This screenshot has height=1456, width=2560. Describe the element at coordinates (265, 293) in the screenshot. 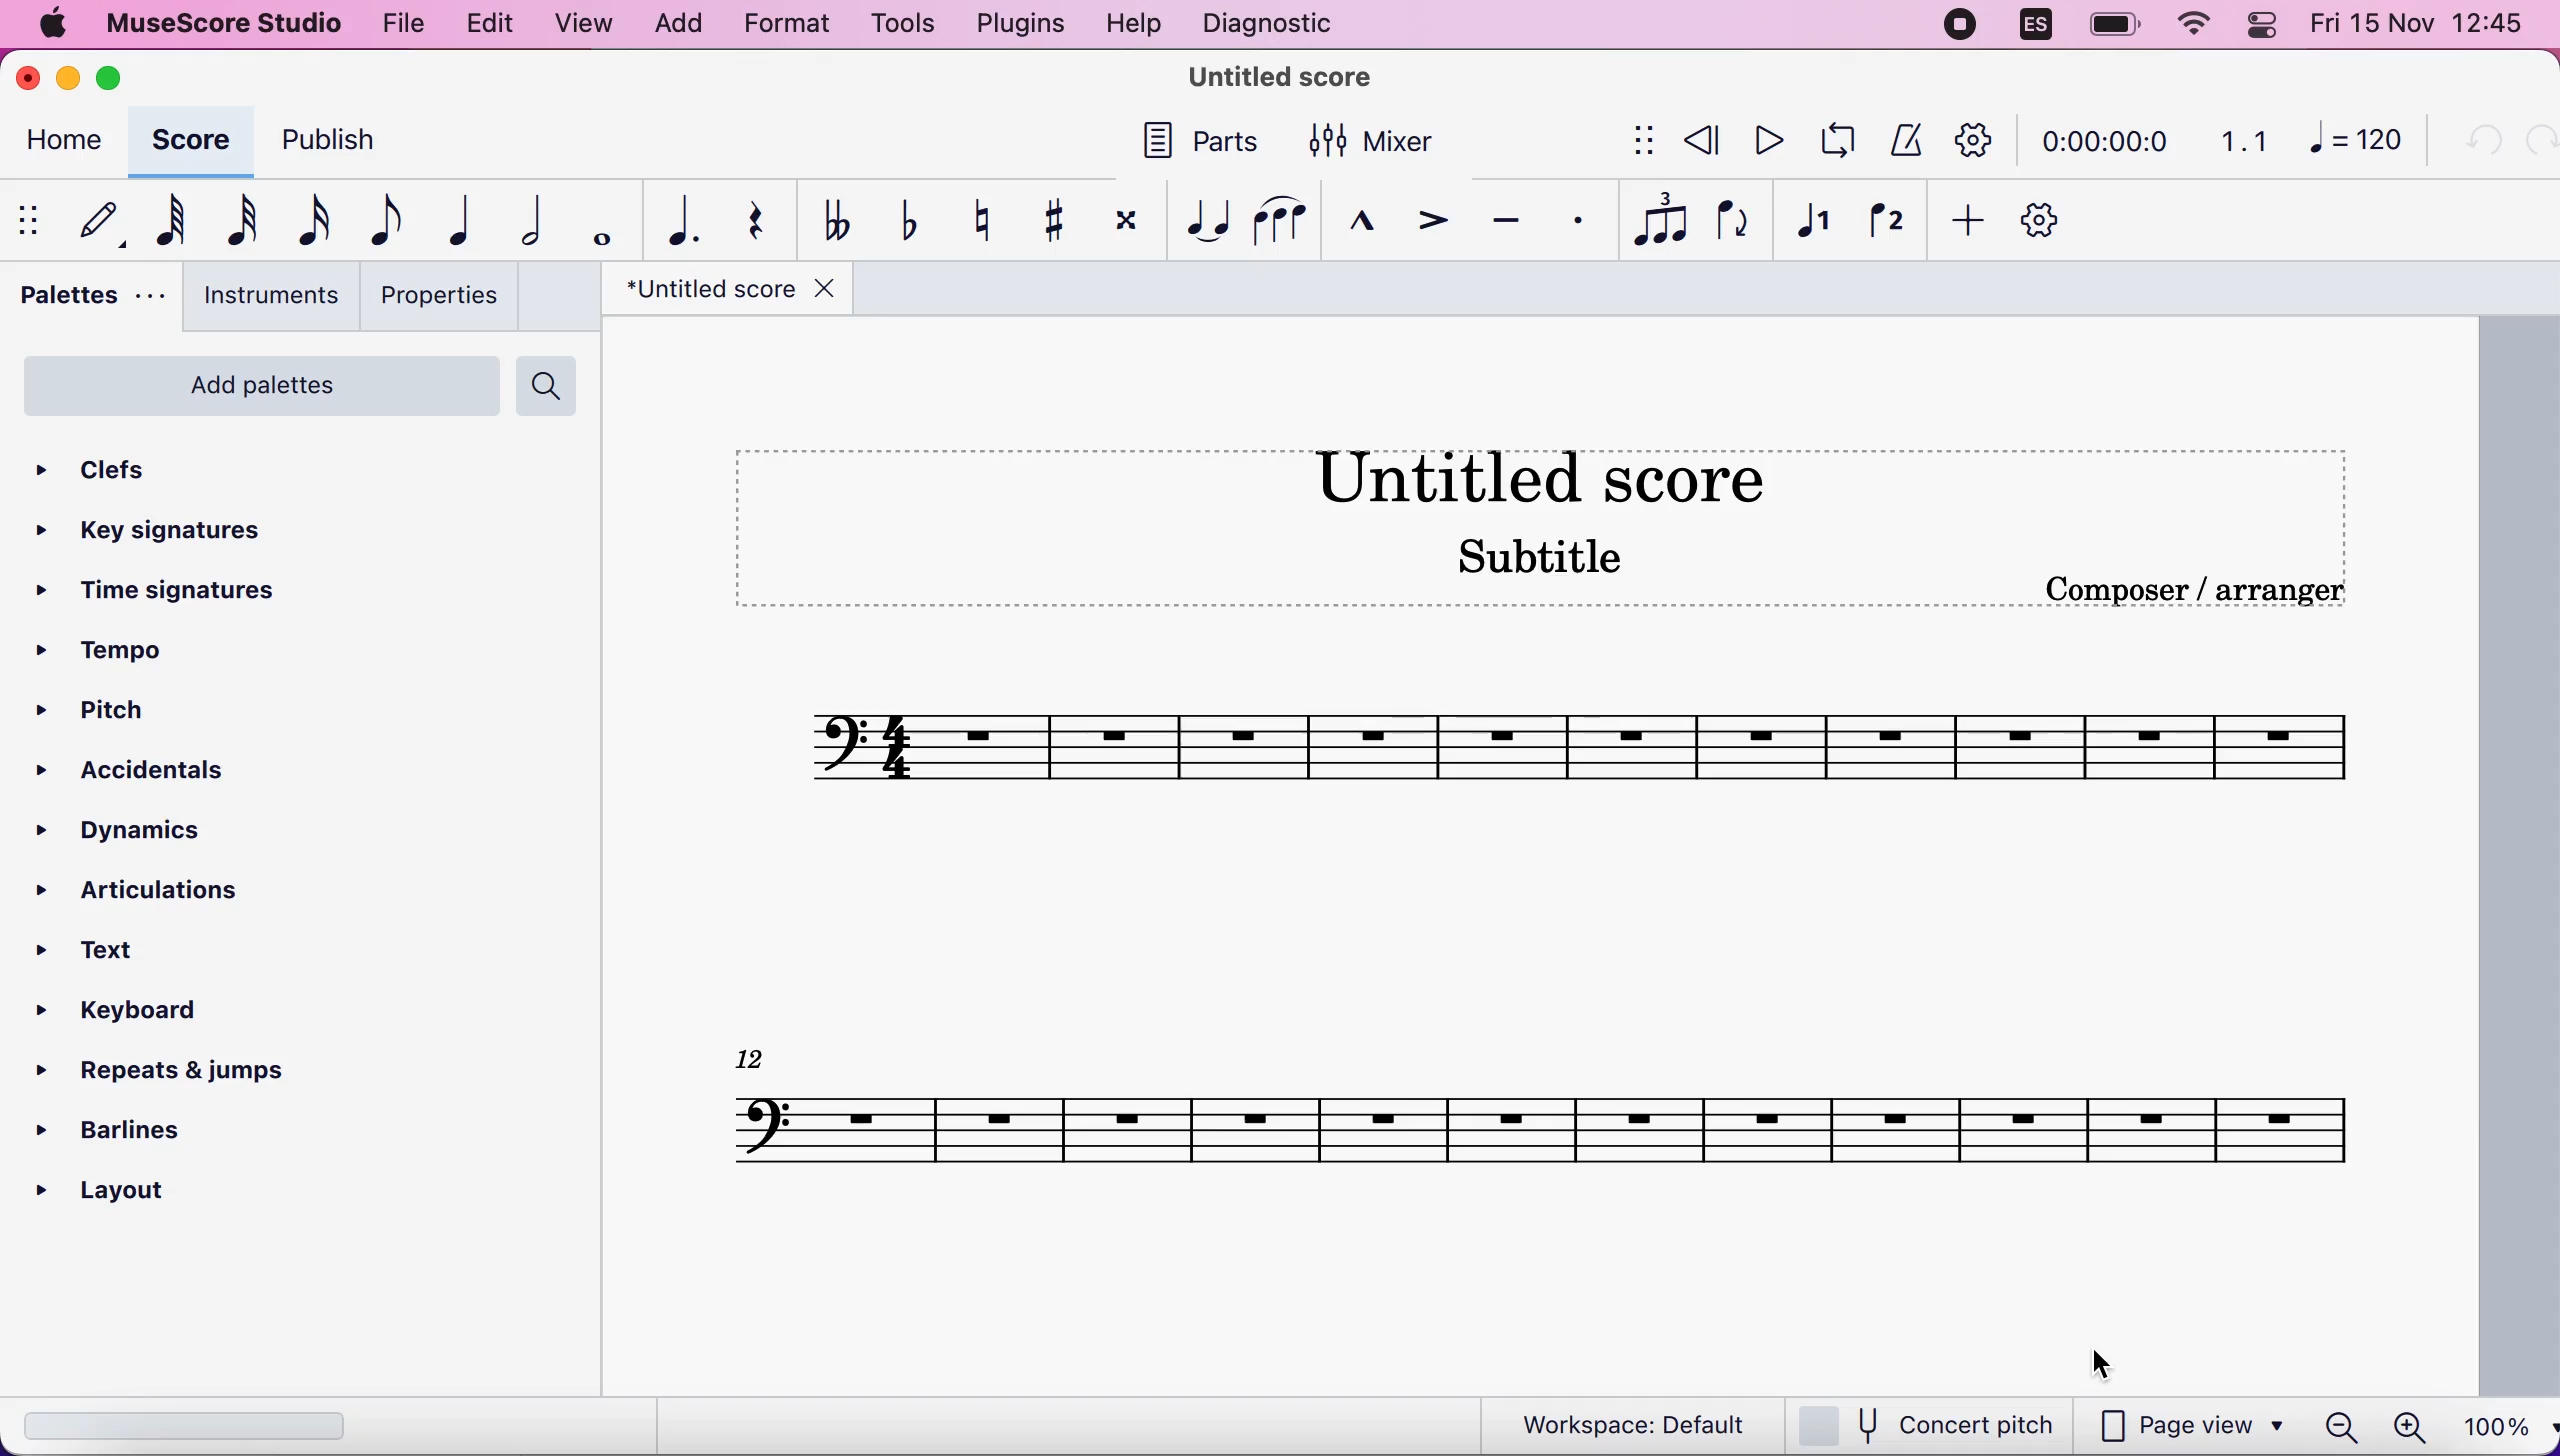

I see `Instruments` at that location.